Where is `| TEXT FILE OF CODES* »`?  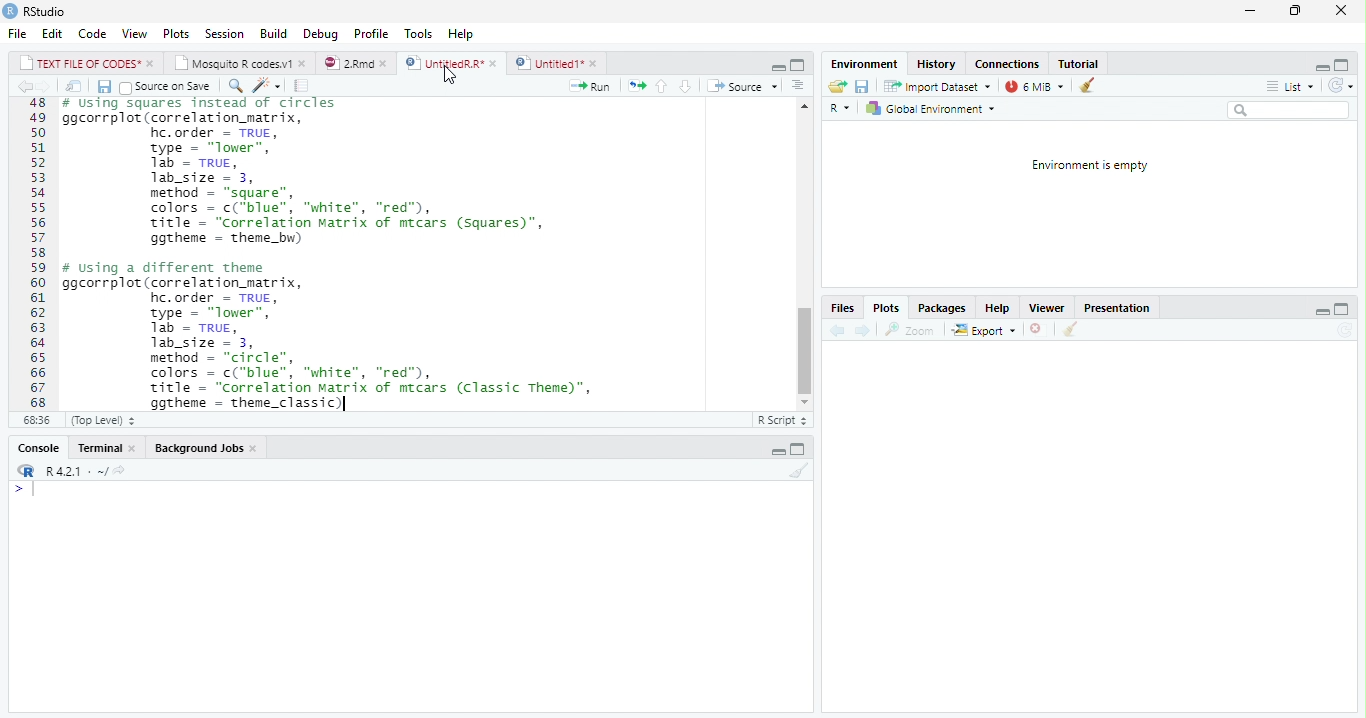
| TEXT FILE OF CODES* » is located at coordinates (88, 63).